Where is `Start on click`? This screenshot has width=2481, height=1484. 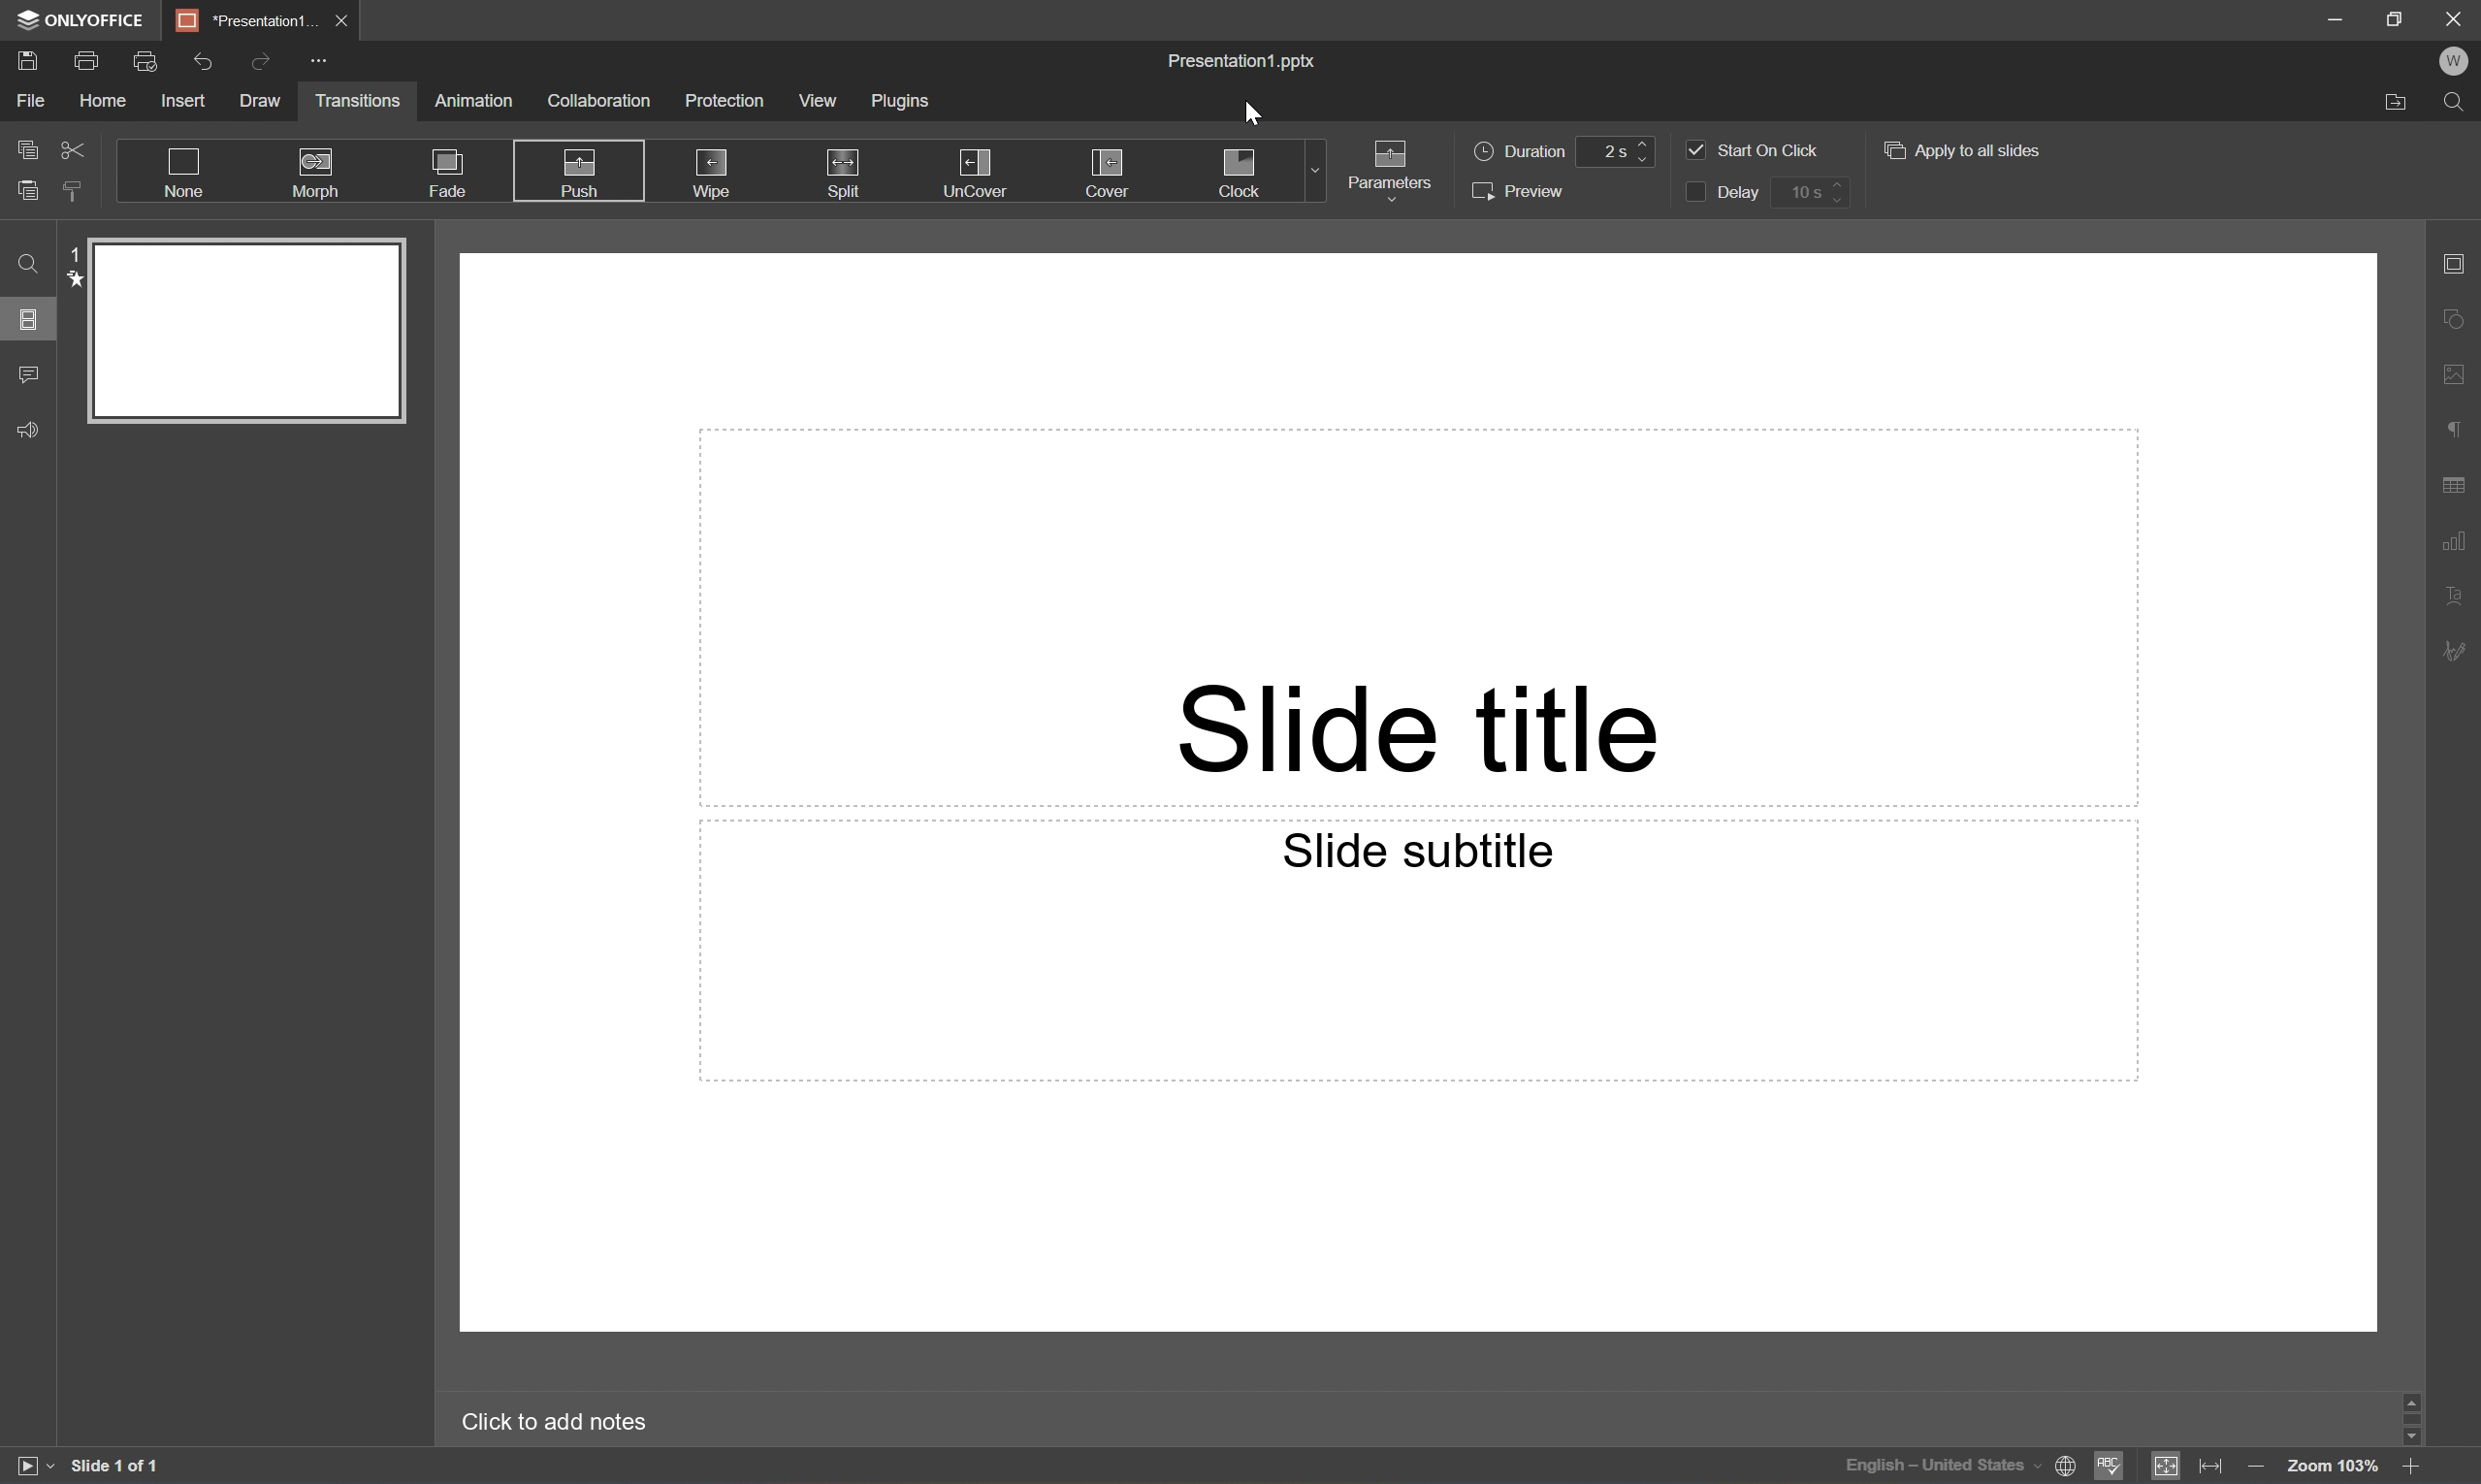 Start on click is located at coordinates (1754, 149).